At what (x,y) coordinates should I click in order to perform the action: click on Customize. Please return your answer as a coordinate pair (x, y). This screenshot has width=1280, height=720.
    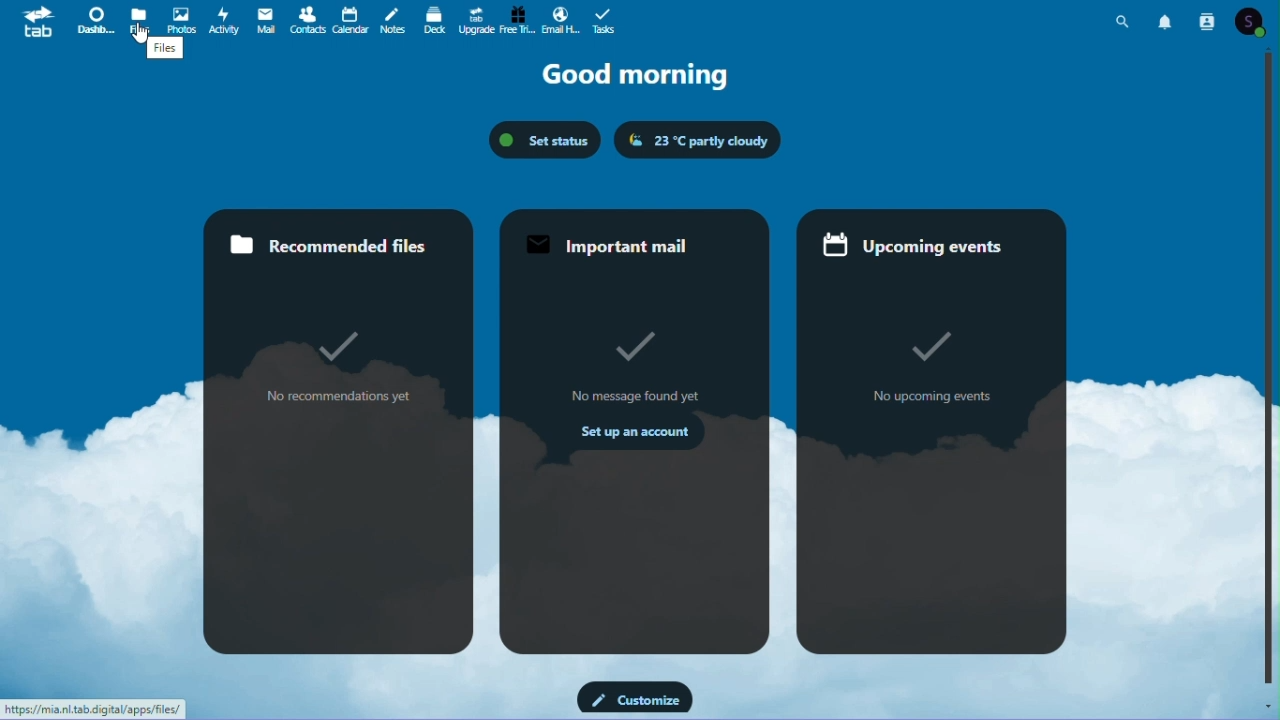
    Looking at the image, I should click on (635, 697).